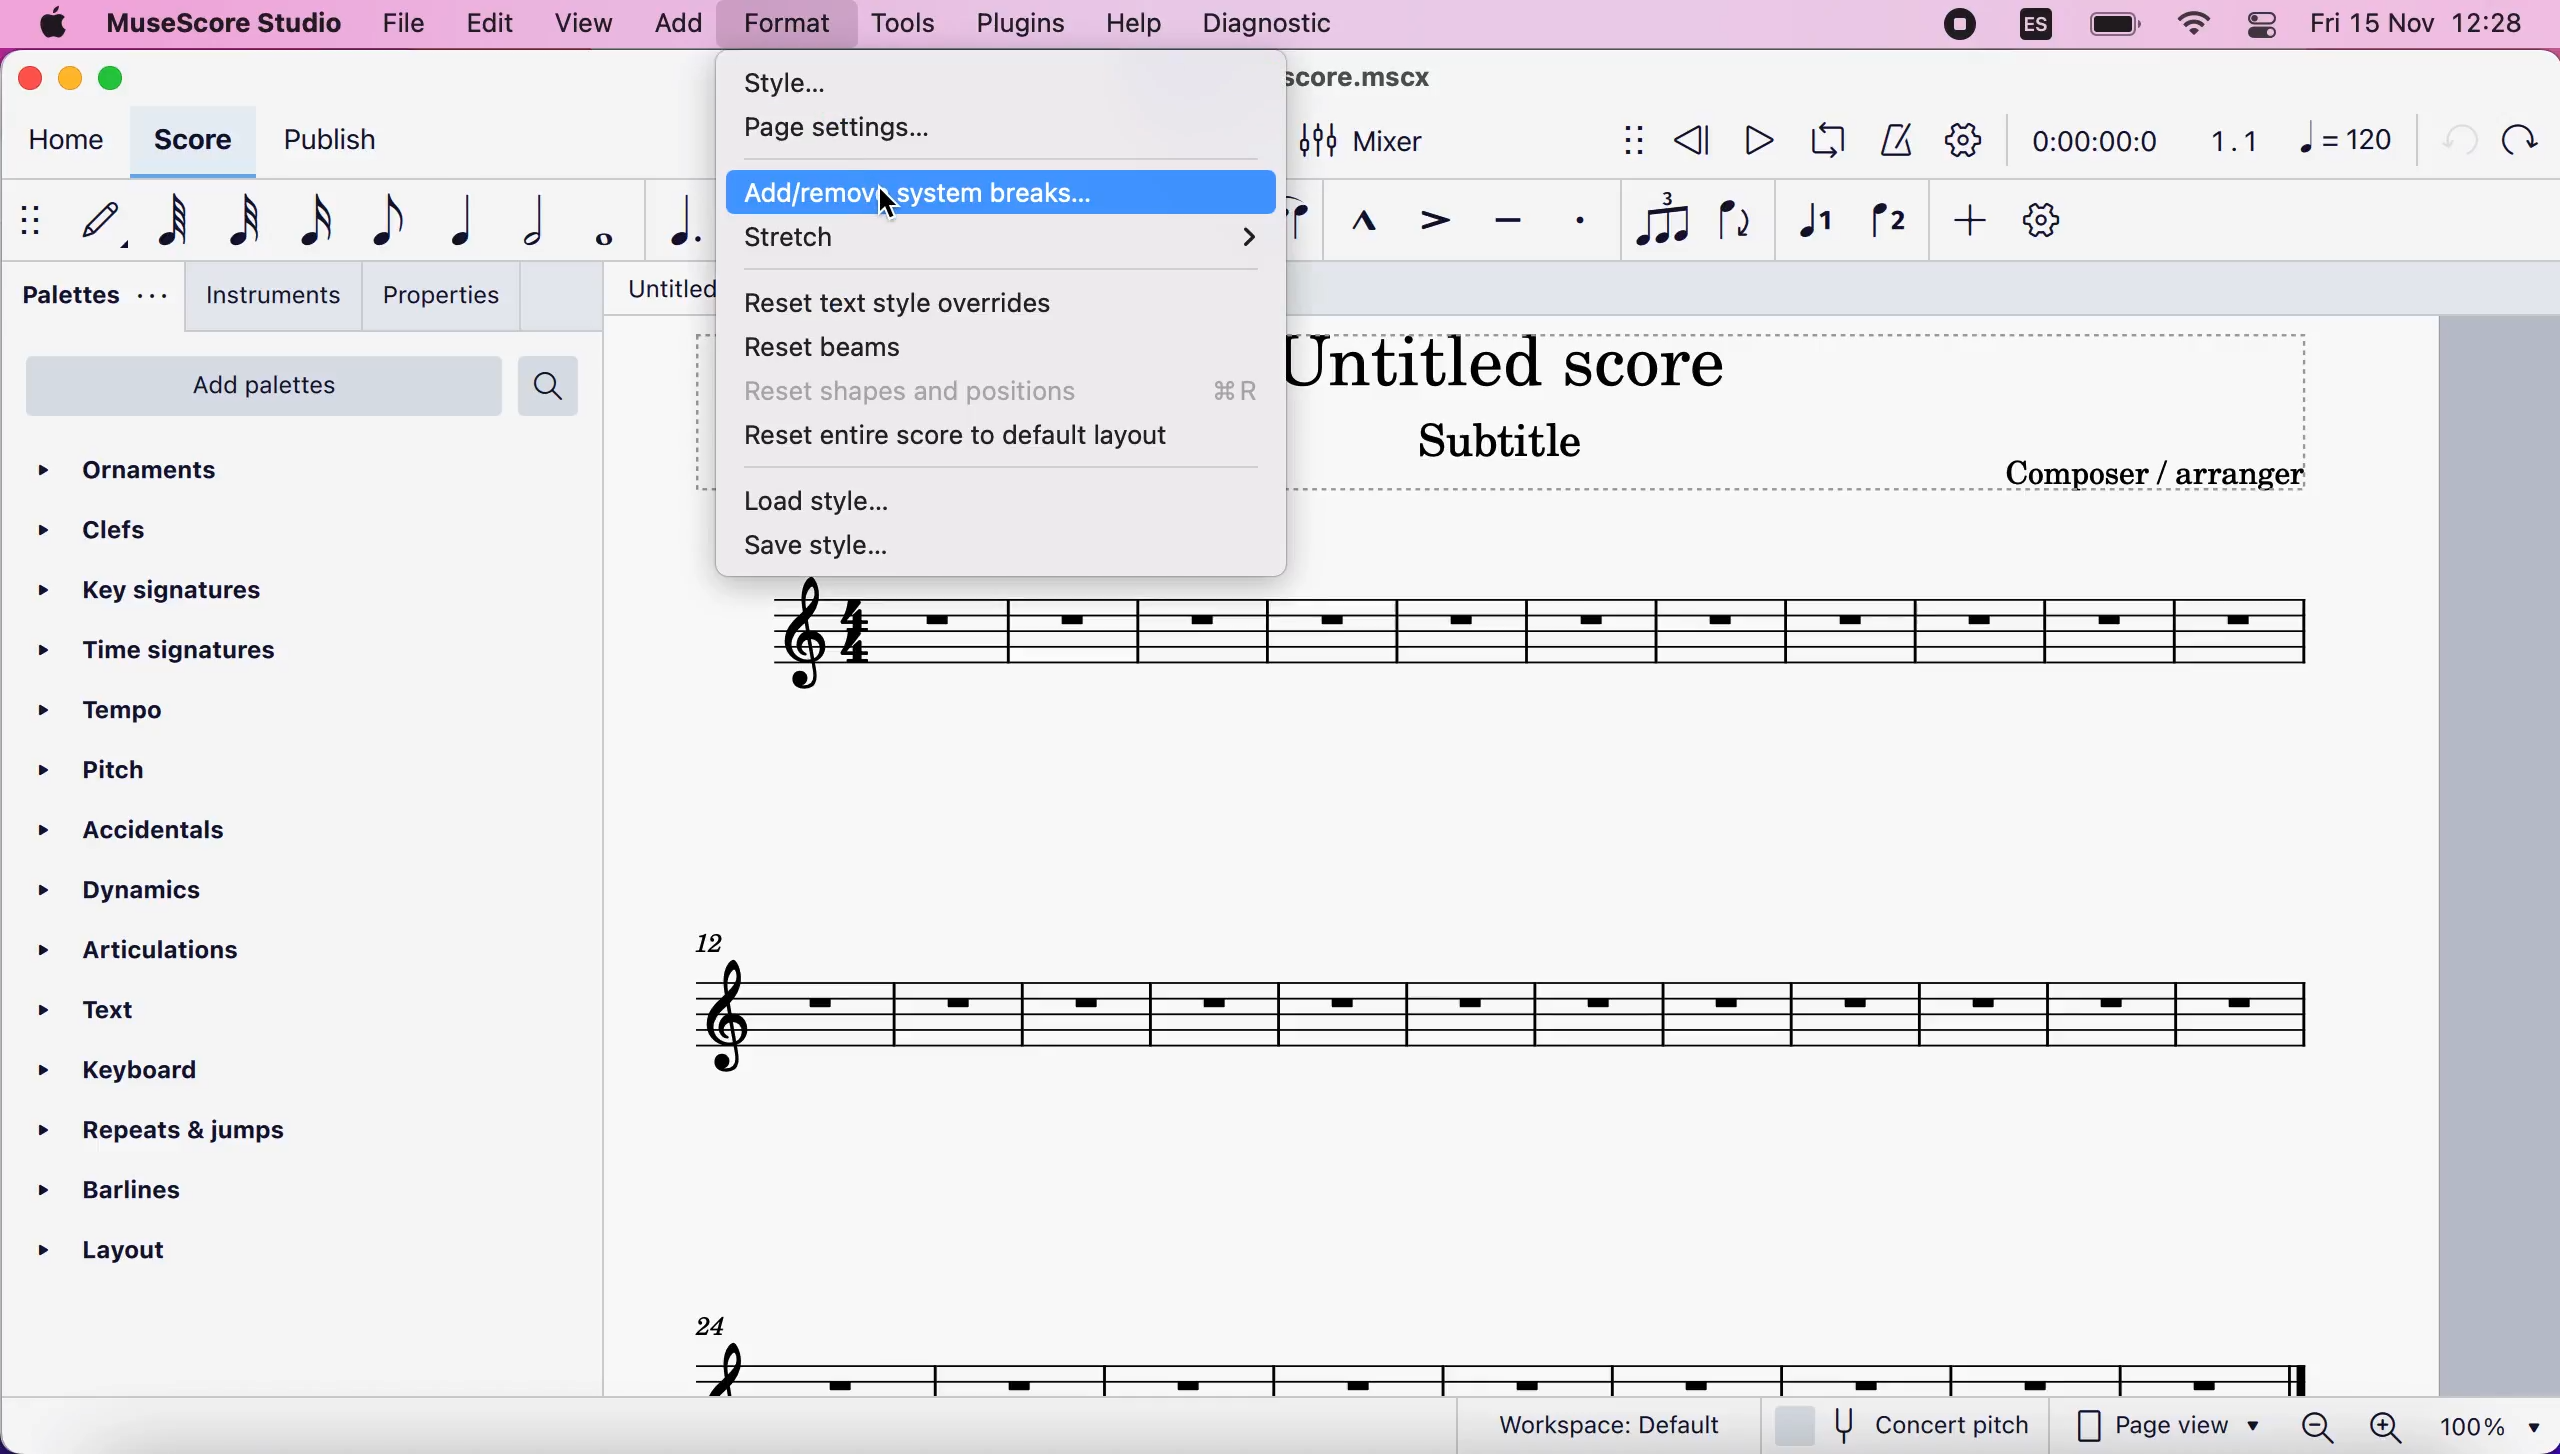 The width and height of the screenshot is (2560, 1454). I want to click on zoom out, so click(2318, 1426).